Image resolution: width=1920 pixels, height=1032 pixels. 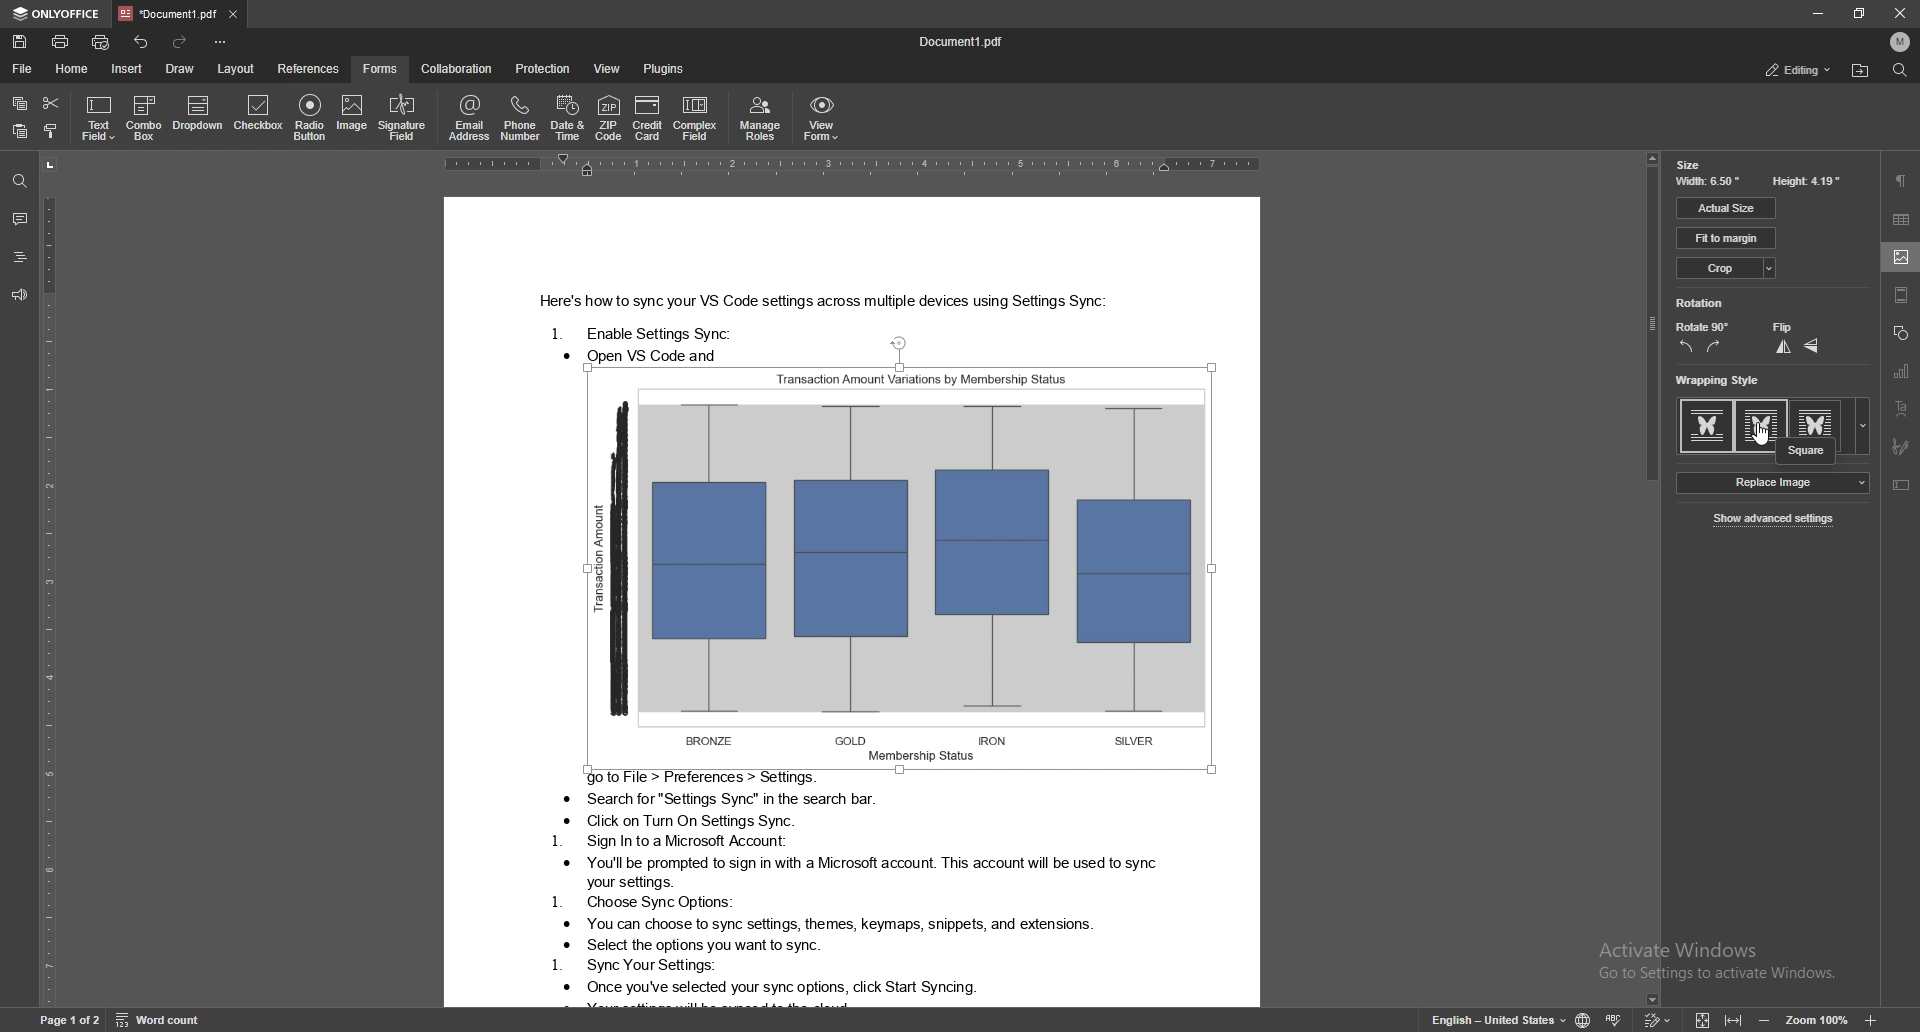 What do you see at coordinates (469, 117) in the screenshot?
I see `email address` at bounding box center [469, 117].